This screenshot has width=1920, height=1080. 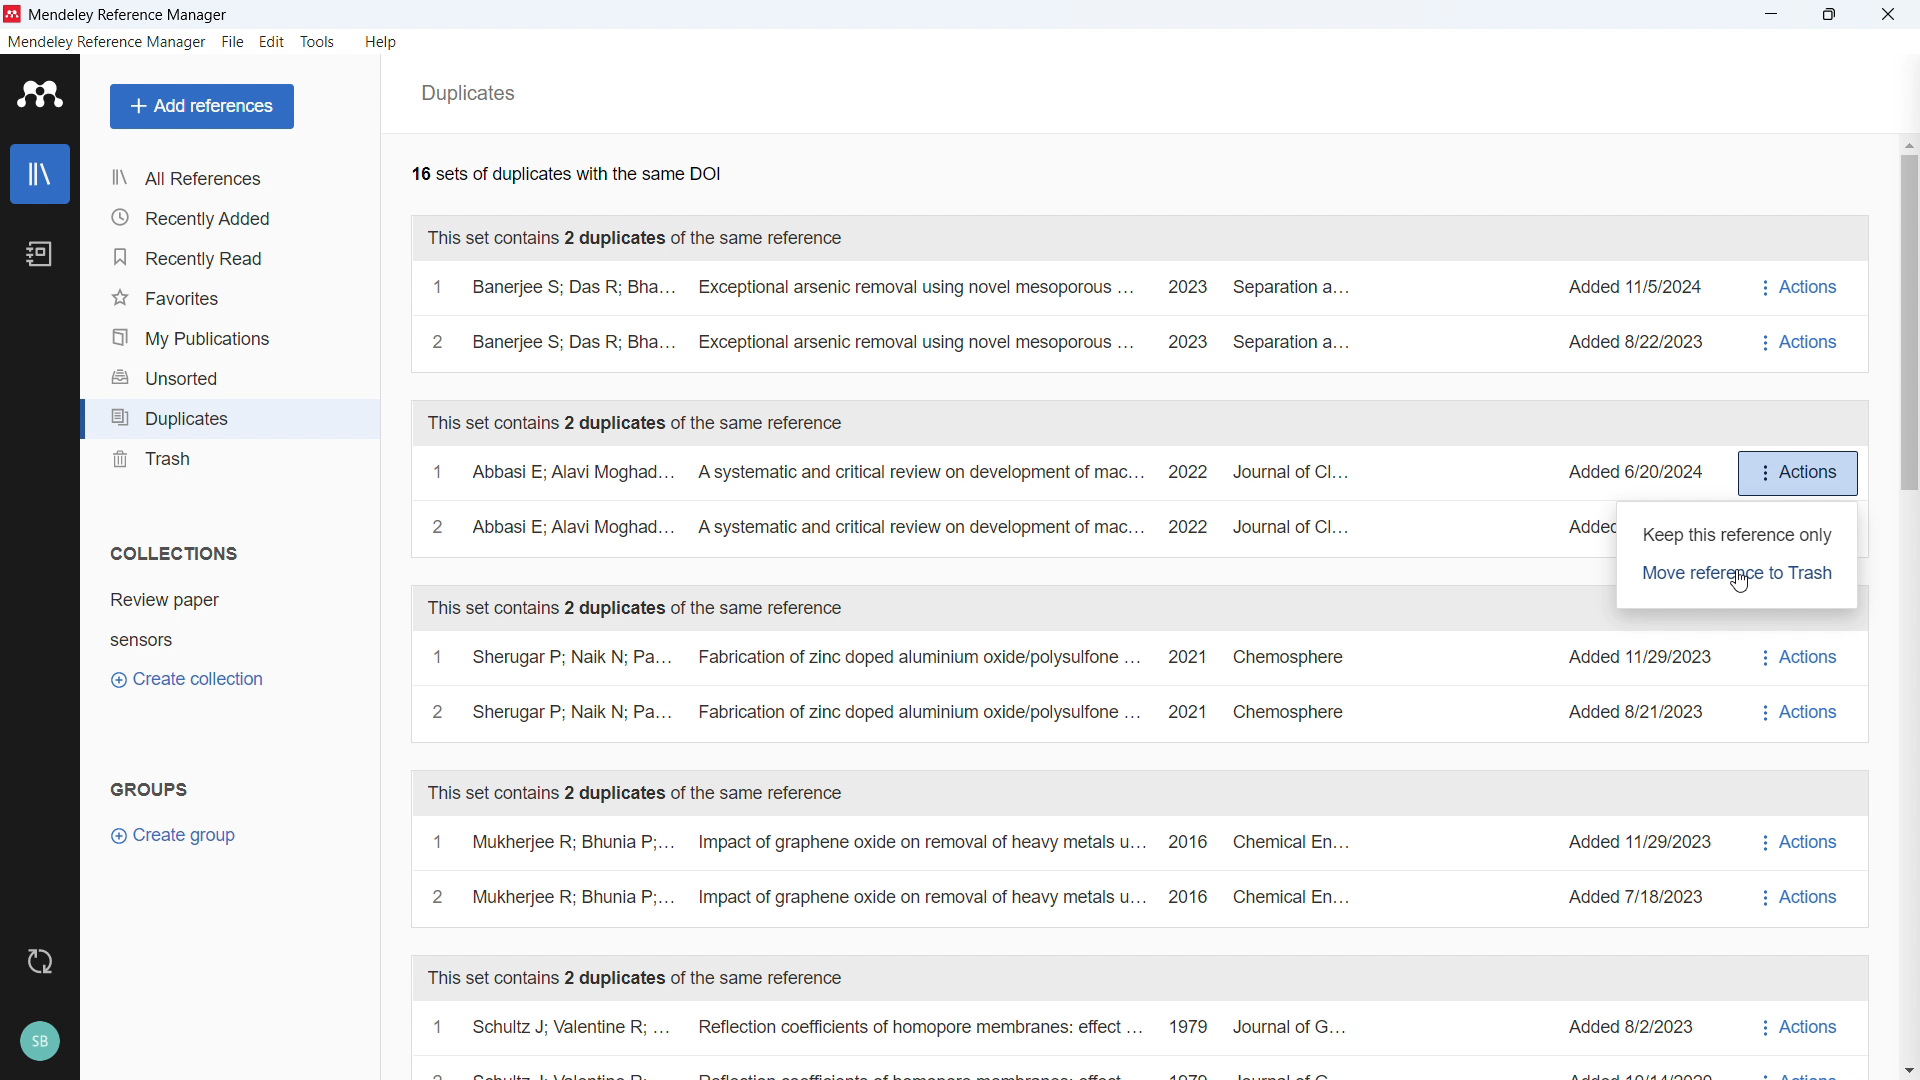 I want to click on actions, so click(x=1798, y=685).